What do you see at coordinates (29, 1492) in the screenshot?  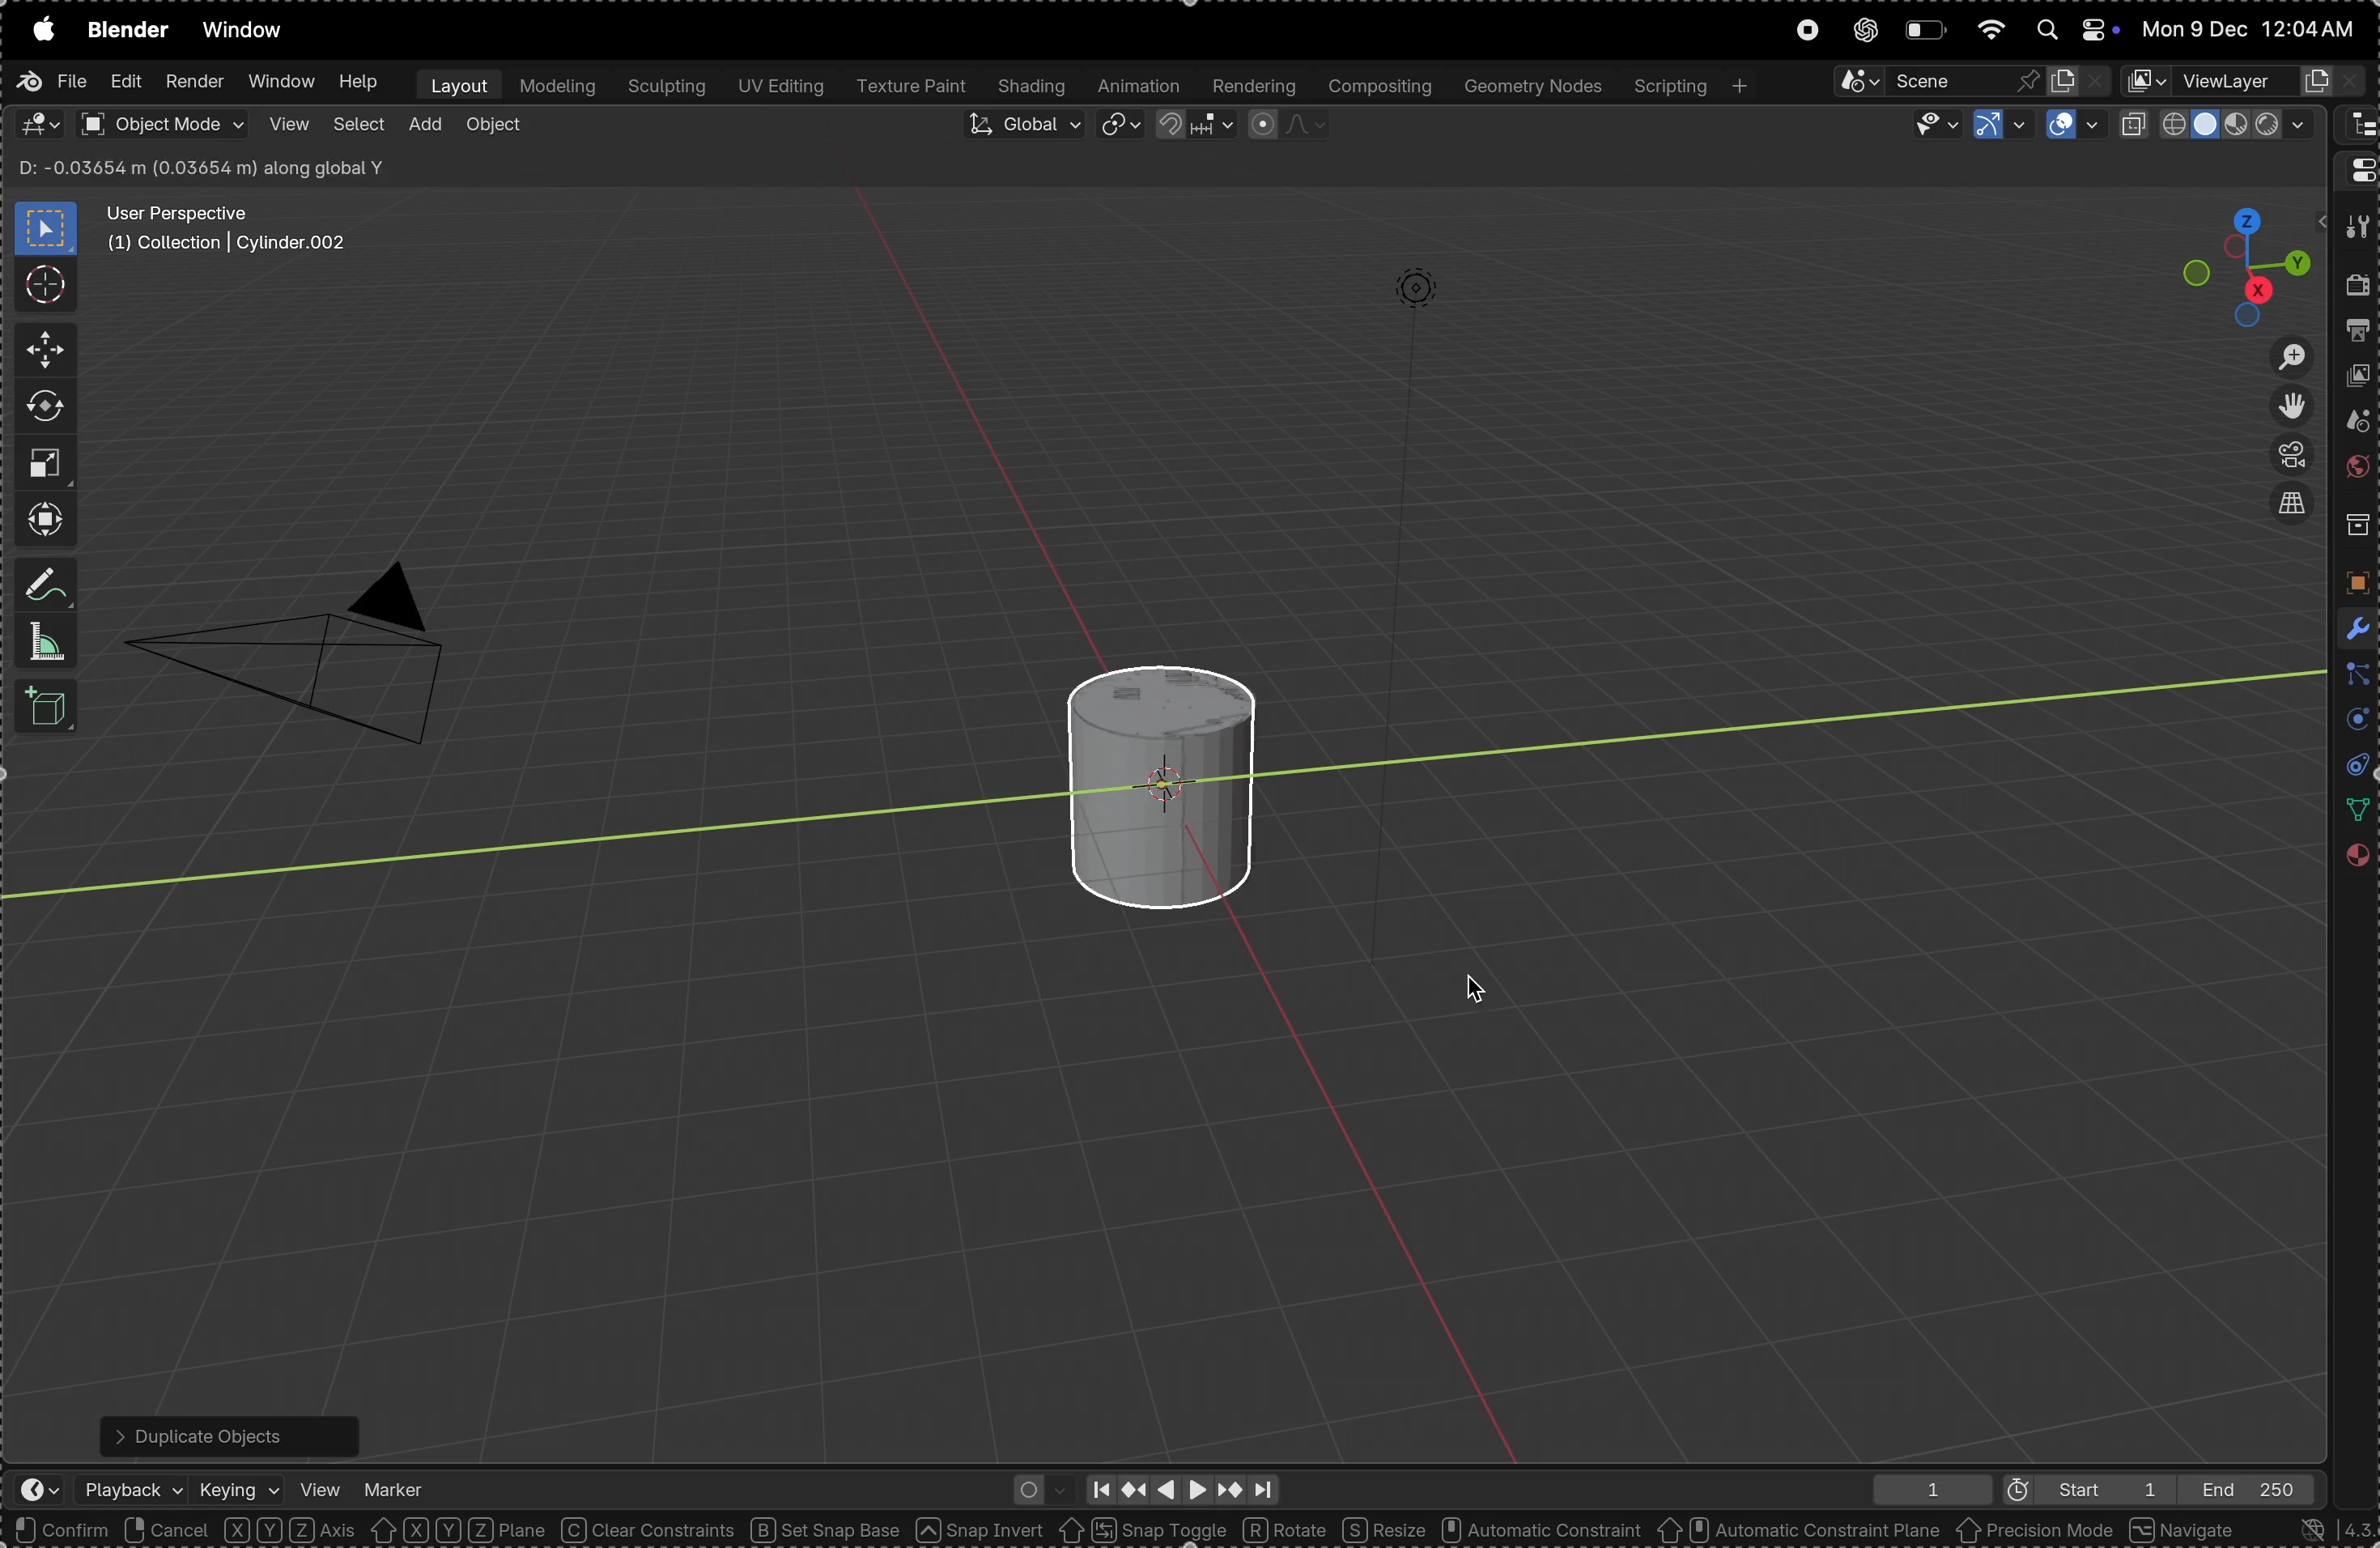 I see `editor type` at bounding box center [29, 1492].